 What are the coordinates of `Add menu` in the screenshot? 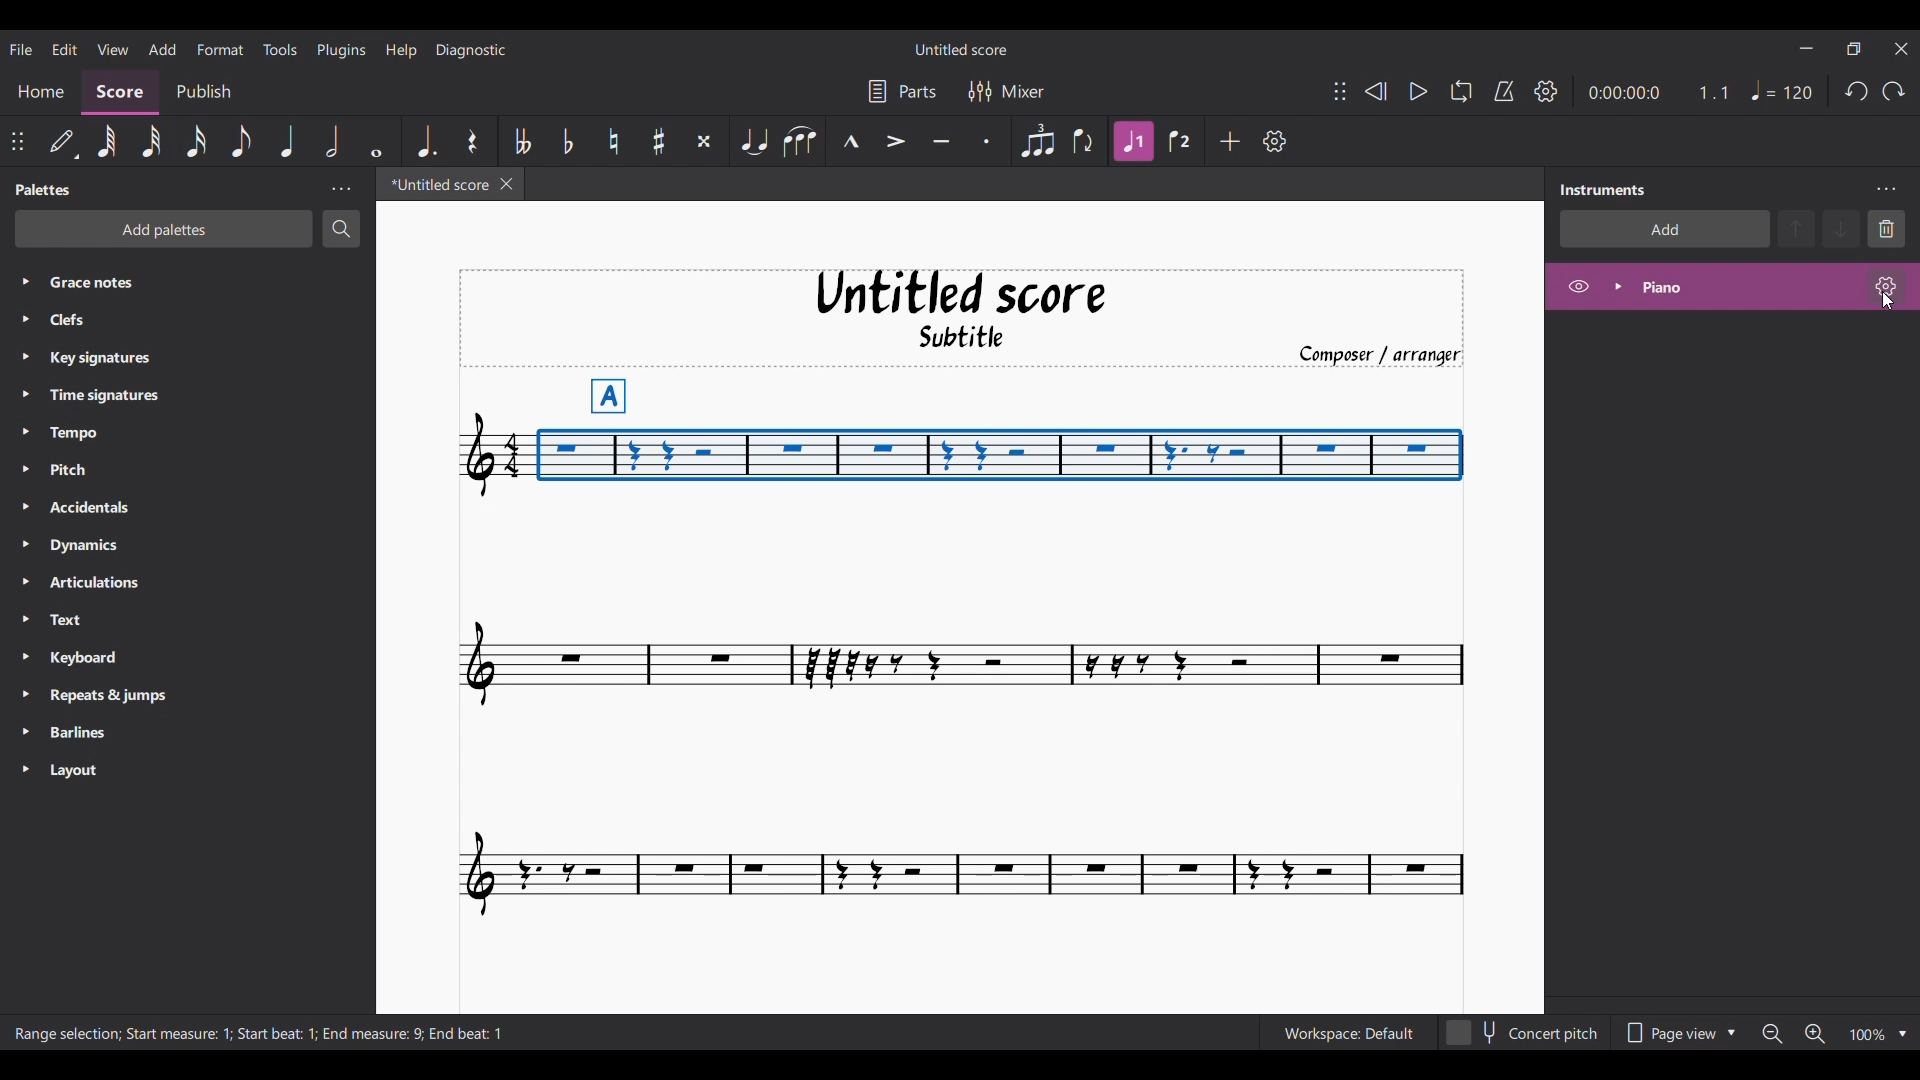 It's located at (162, 49).